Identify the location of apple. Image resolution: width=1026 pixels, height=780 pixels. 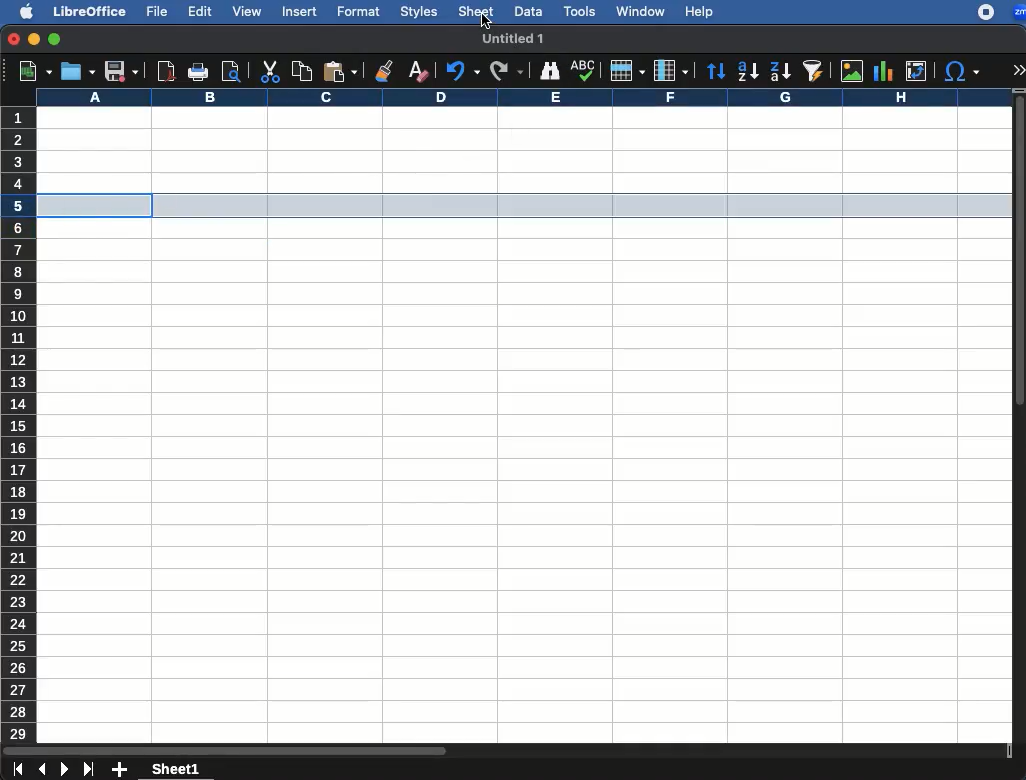
(24, 11).